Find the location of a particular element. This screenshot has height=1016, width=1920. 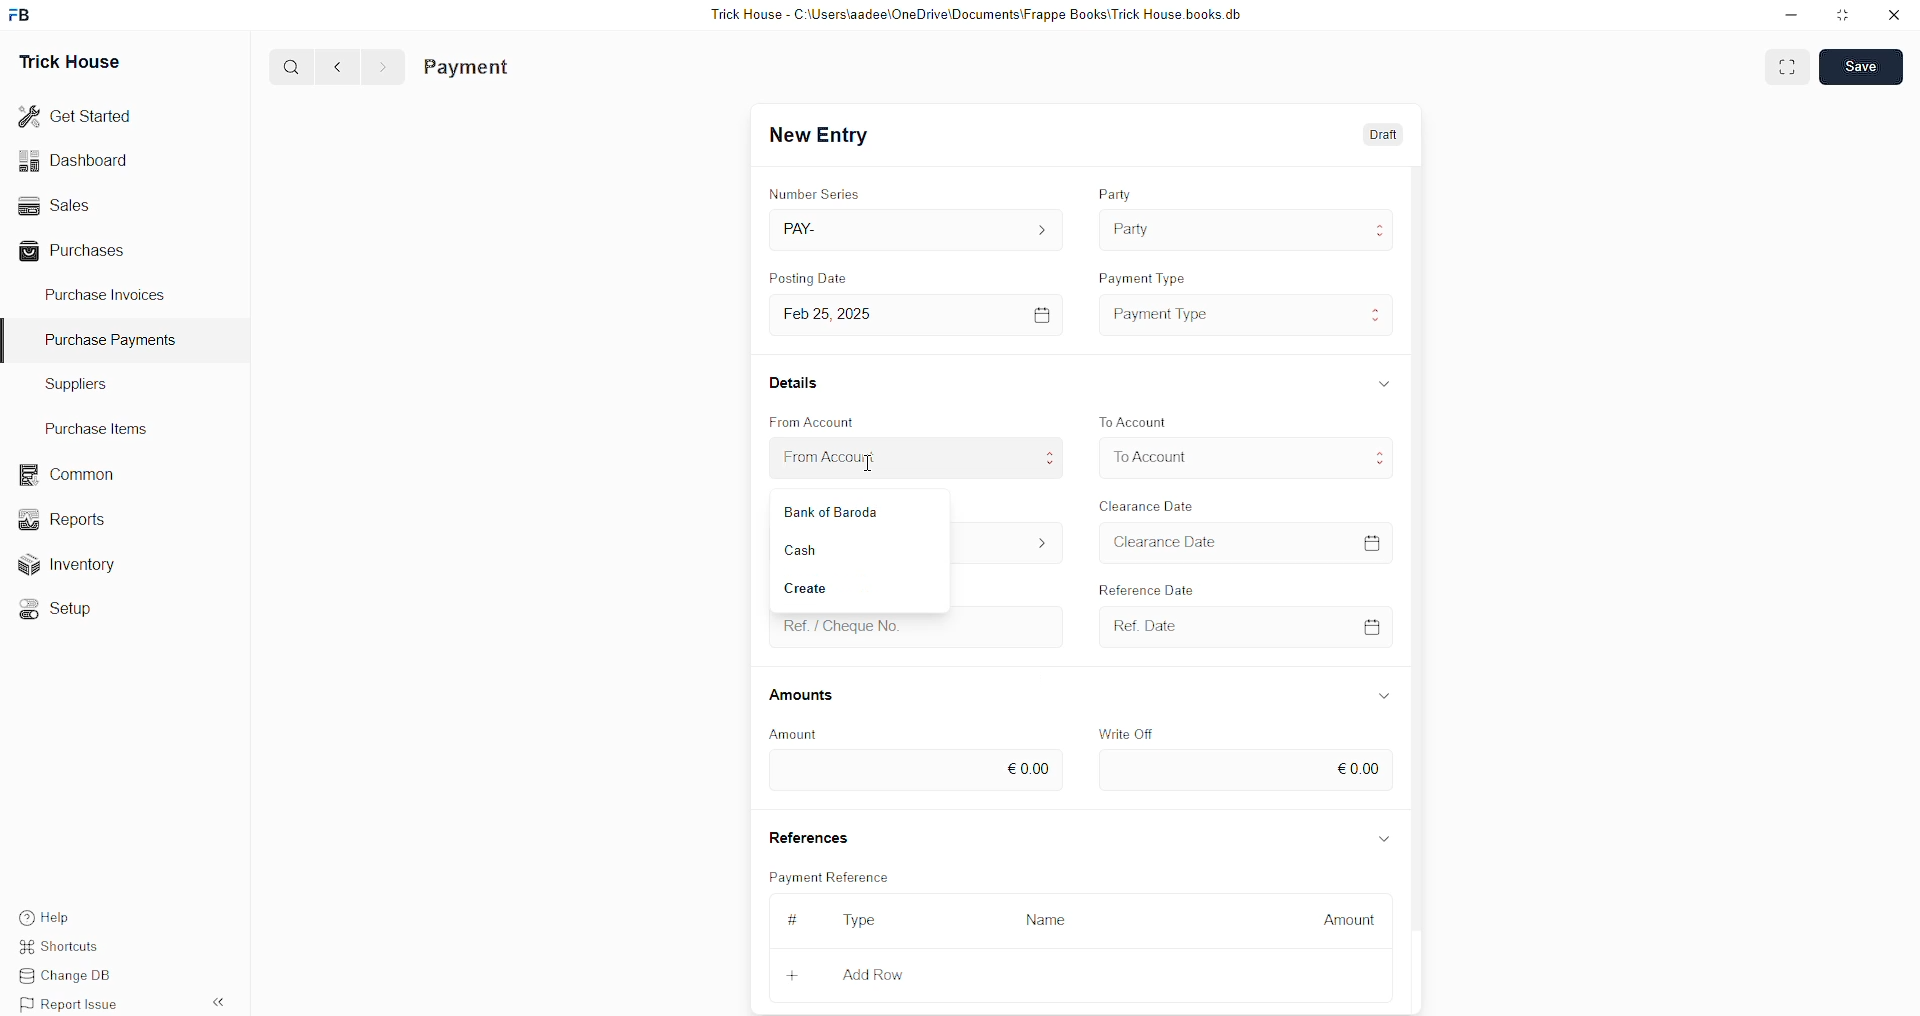

> is located at coordinates (382, 67).